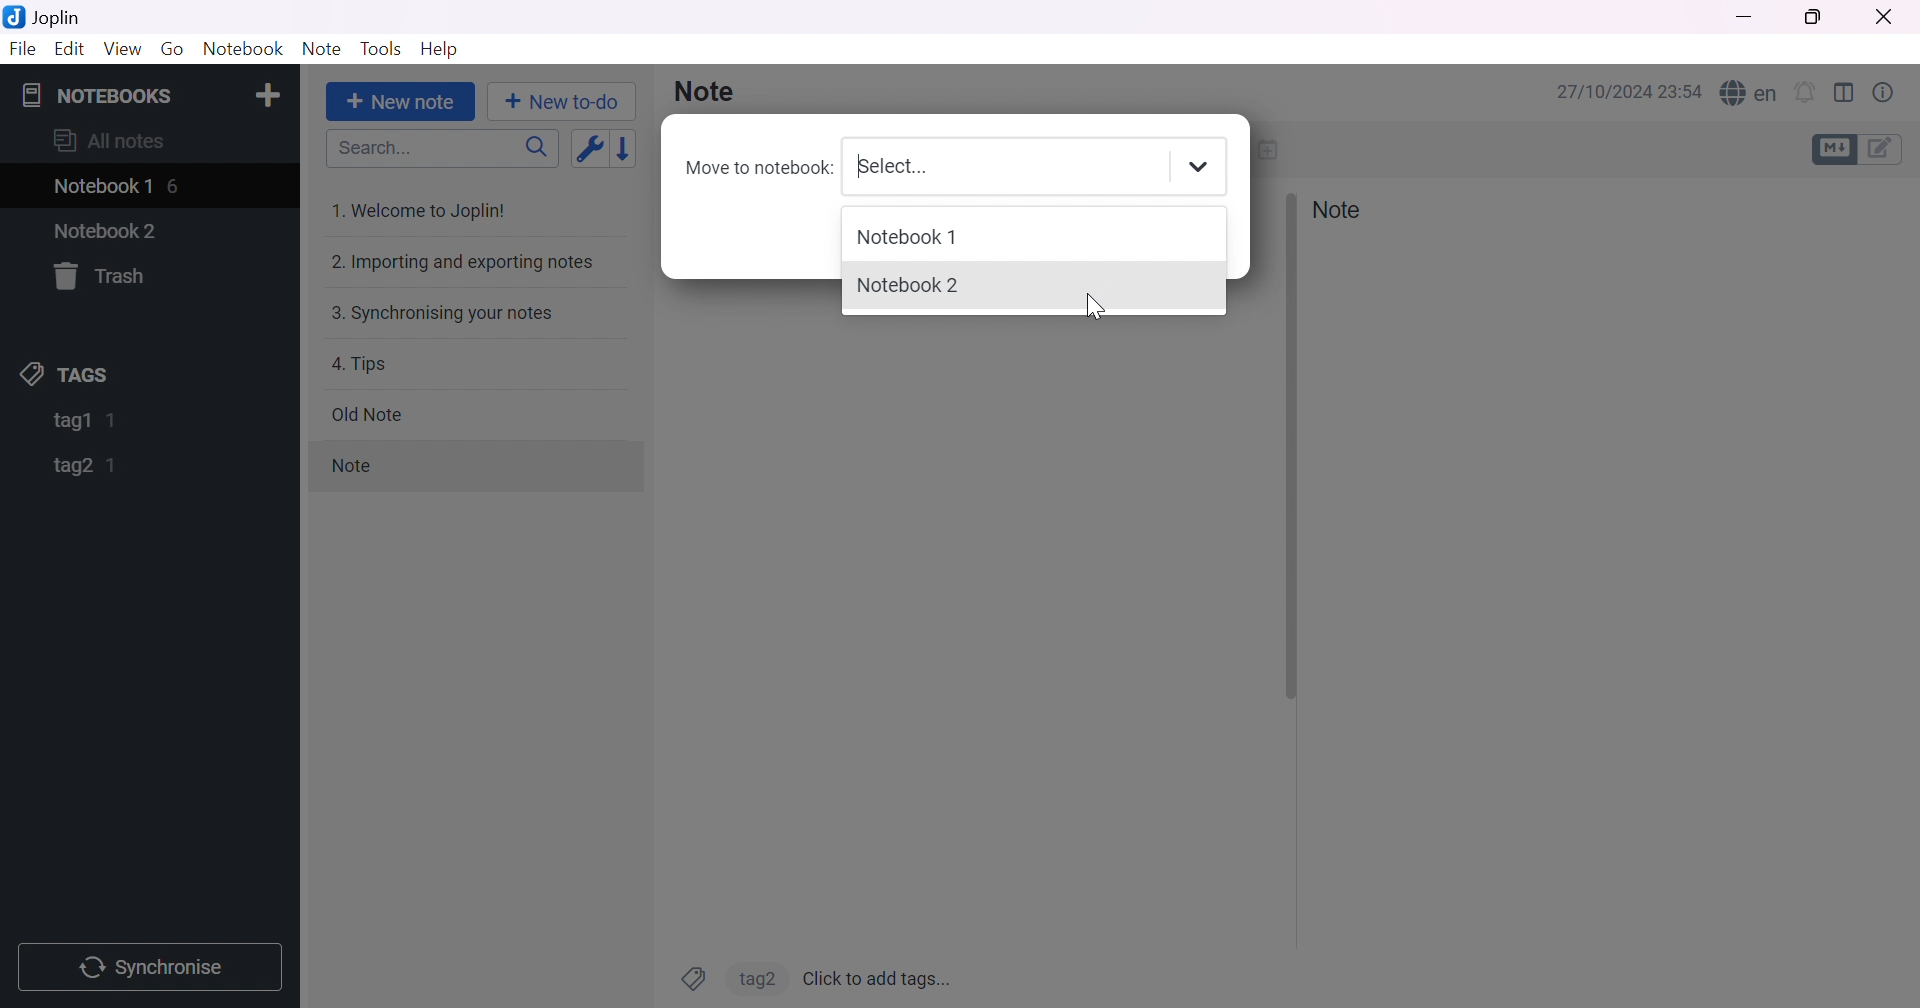  What do you see at coordinates (173, 53) in the screenshot?
I see `Go` at bounding box center [173, 53].